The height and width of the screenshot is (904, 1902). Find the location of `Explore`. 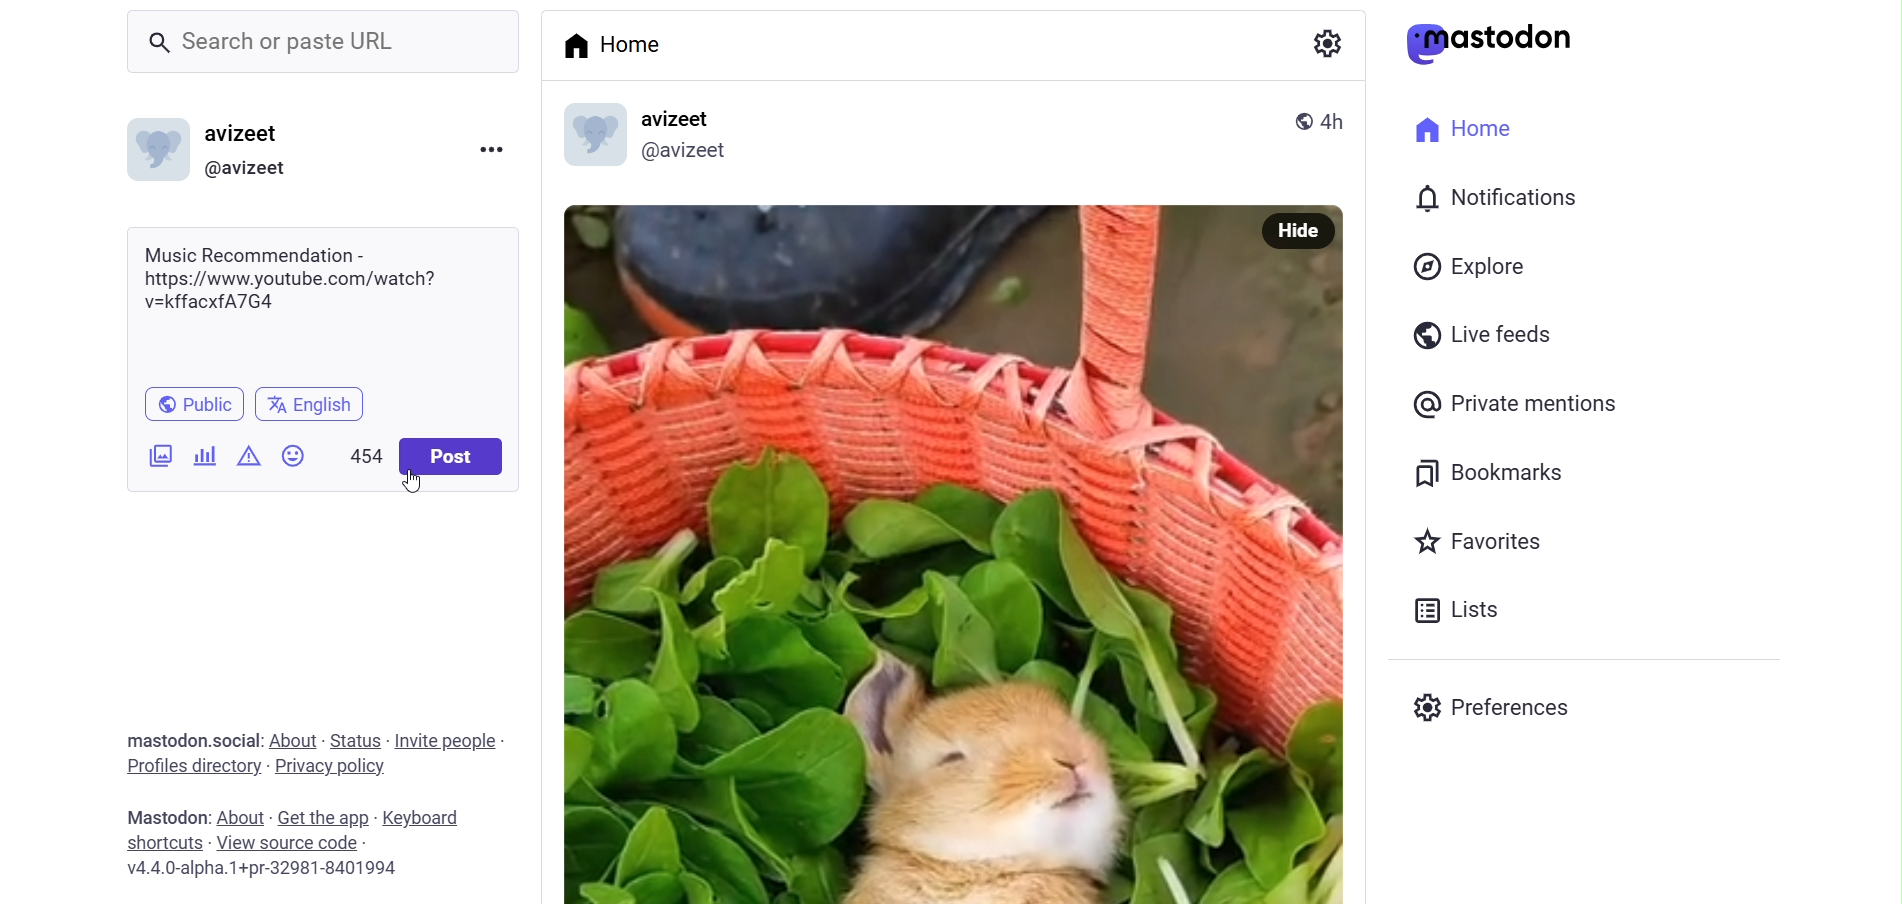

Explore is located at coordinates (1470, 265).